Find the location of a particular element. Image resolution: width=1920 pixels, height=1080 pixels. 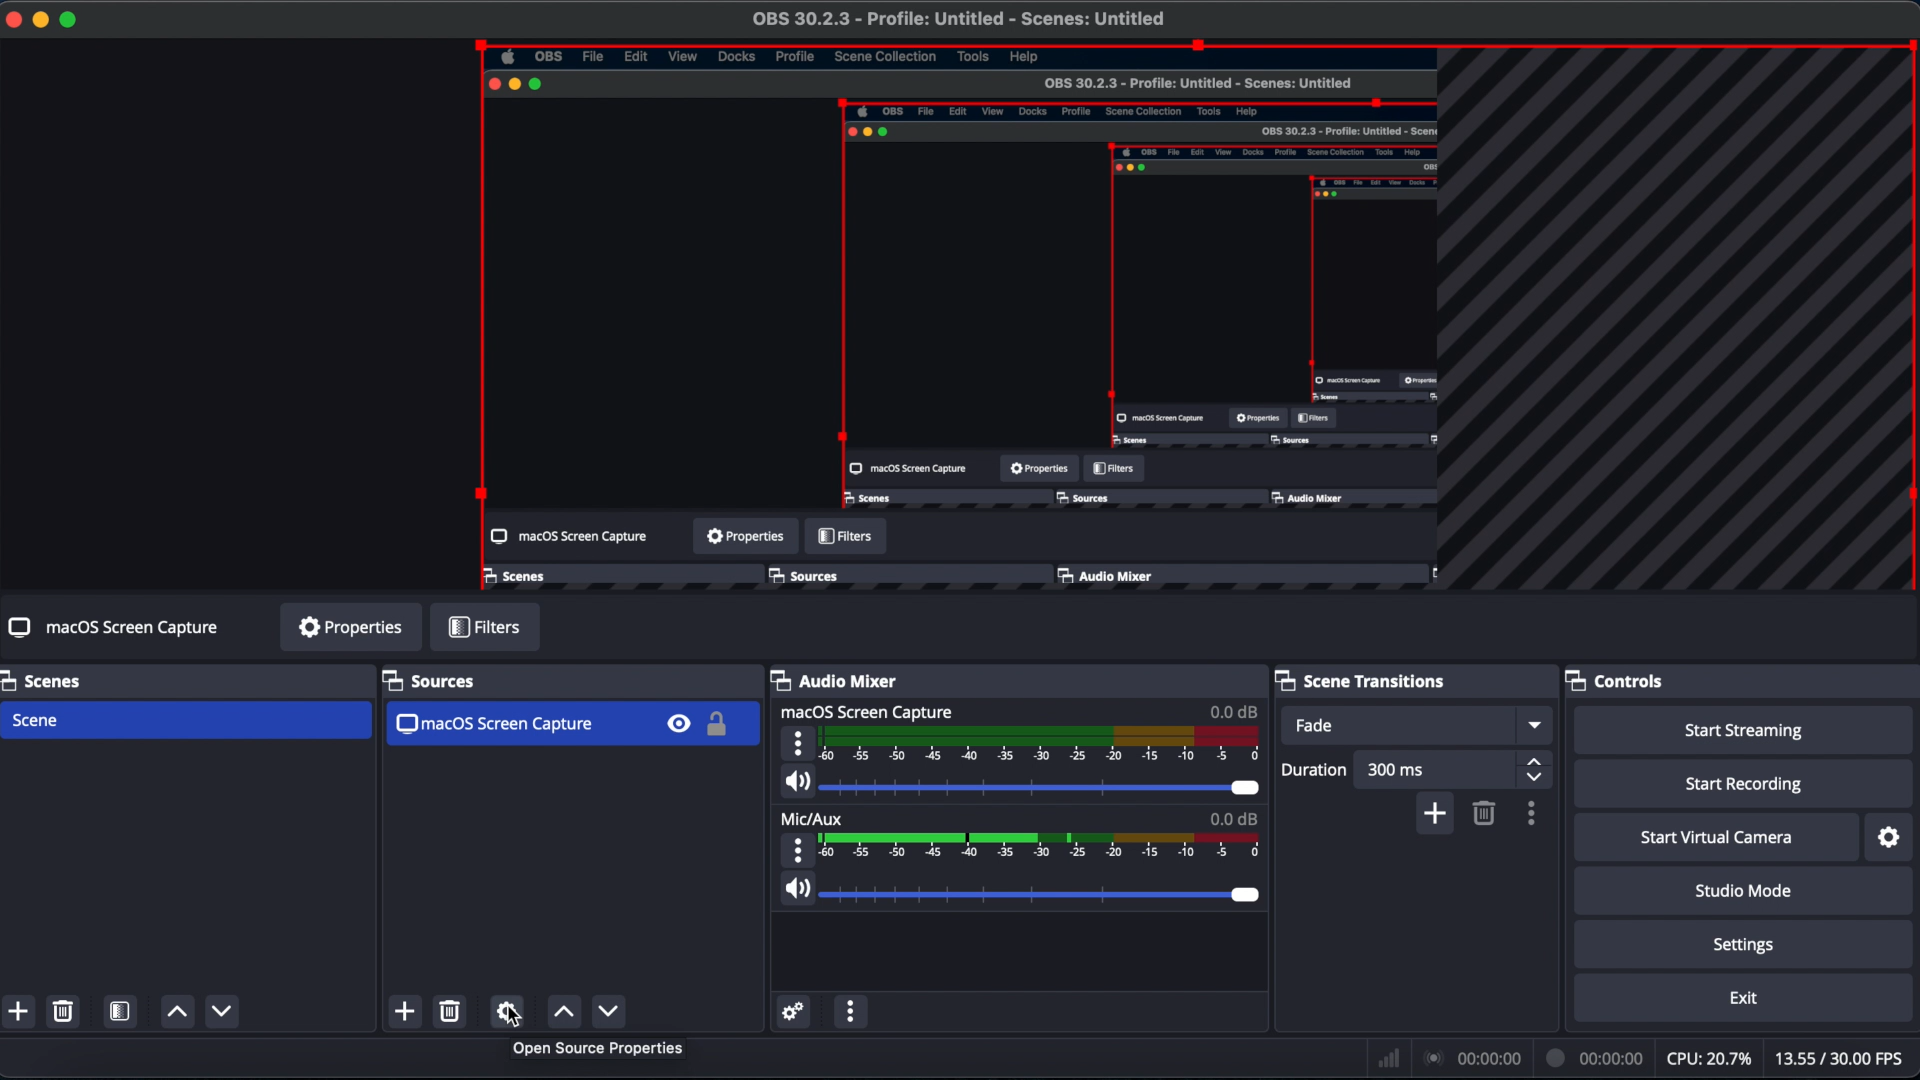

duration value field is located at coordinates (1399, 770).